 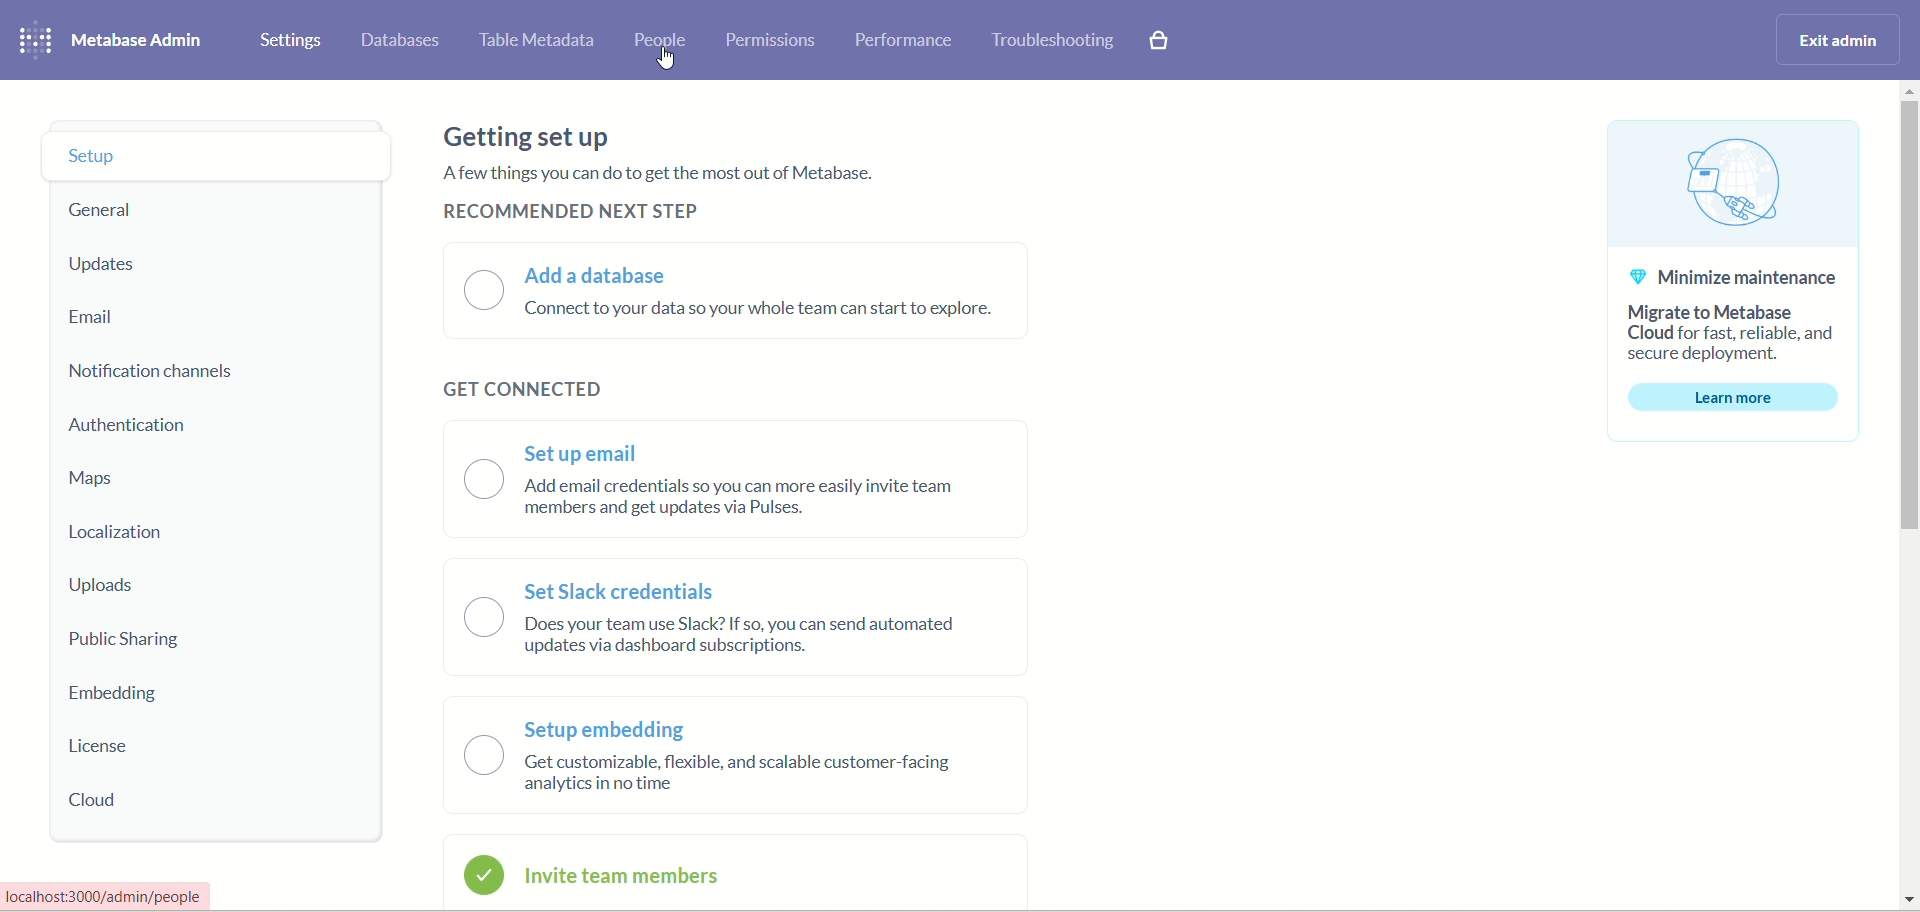 I want to click on text, so click(x=747, y=637).